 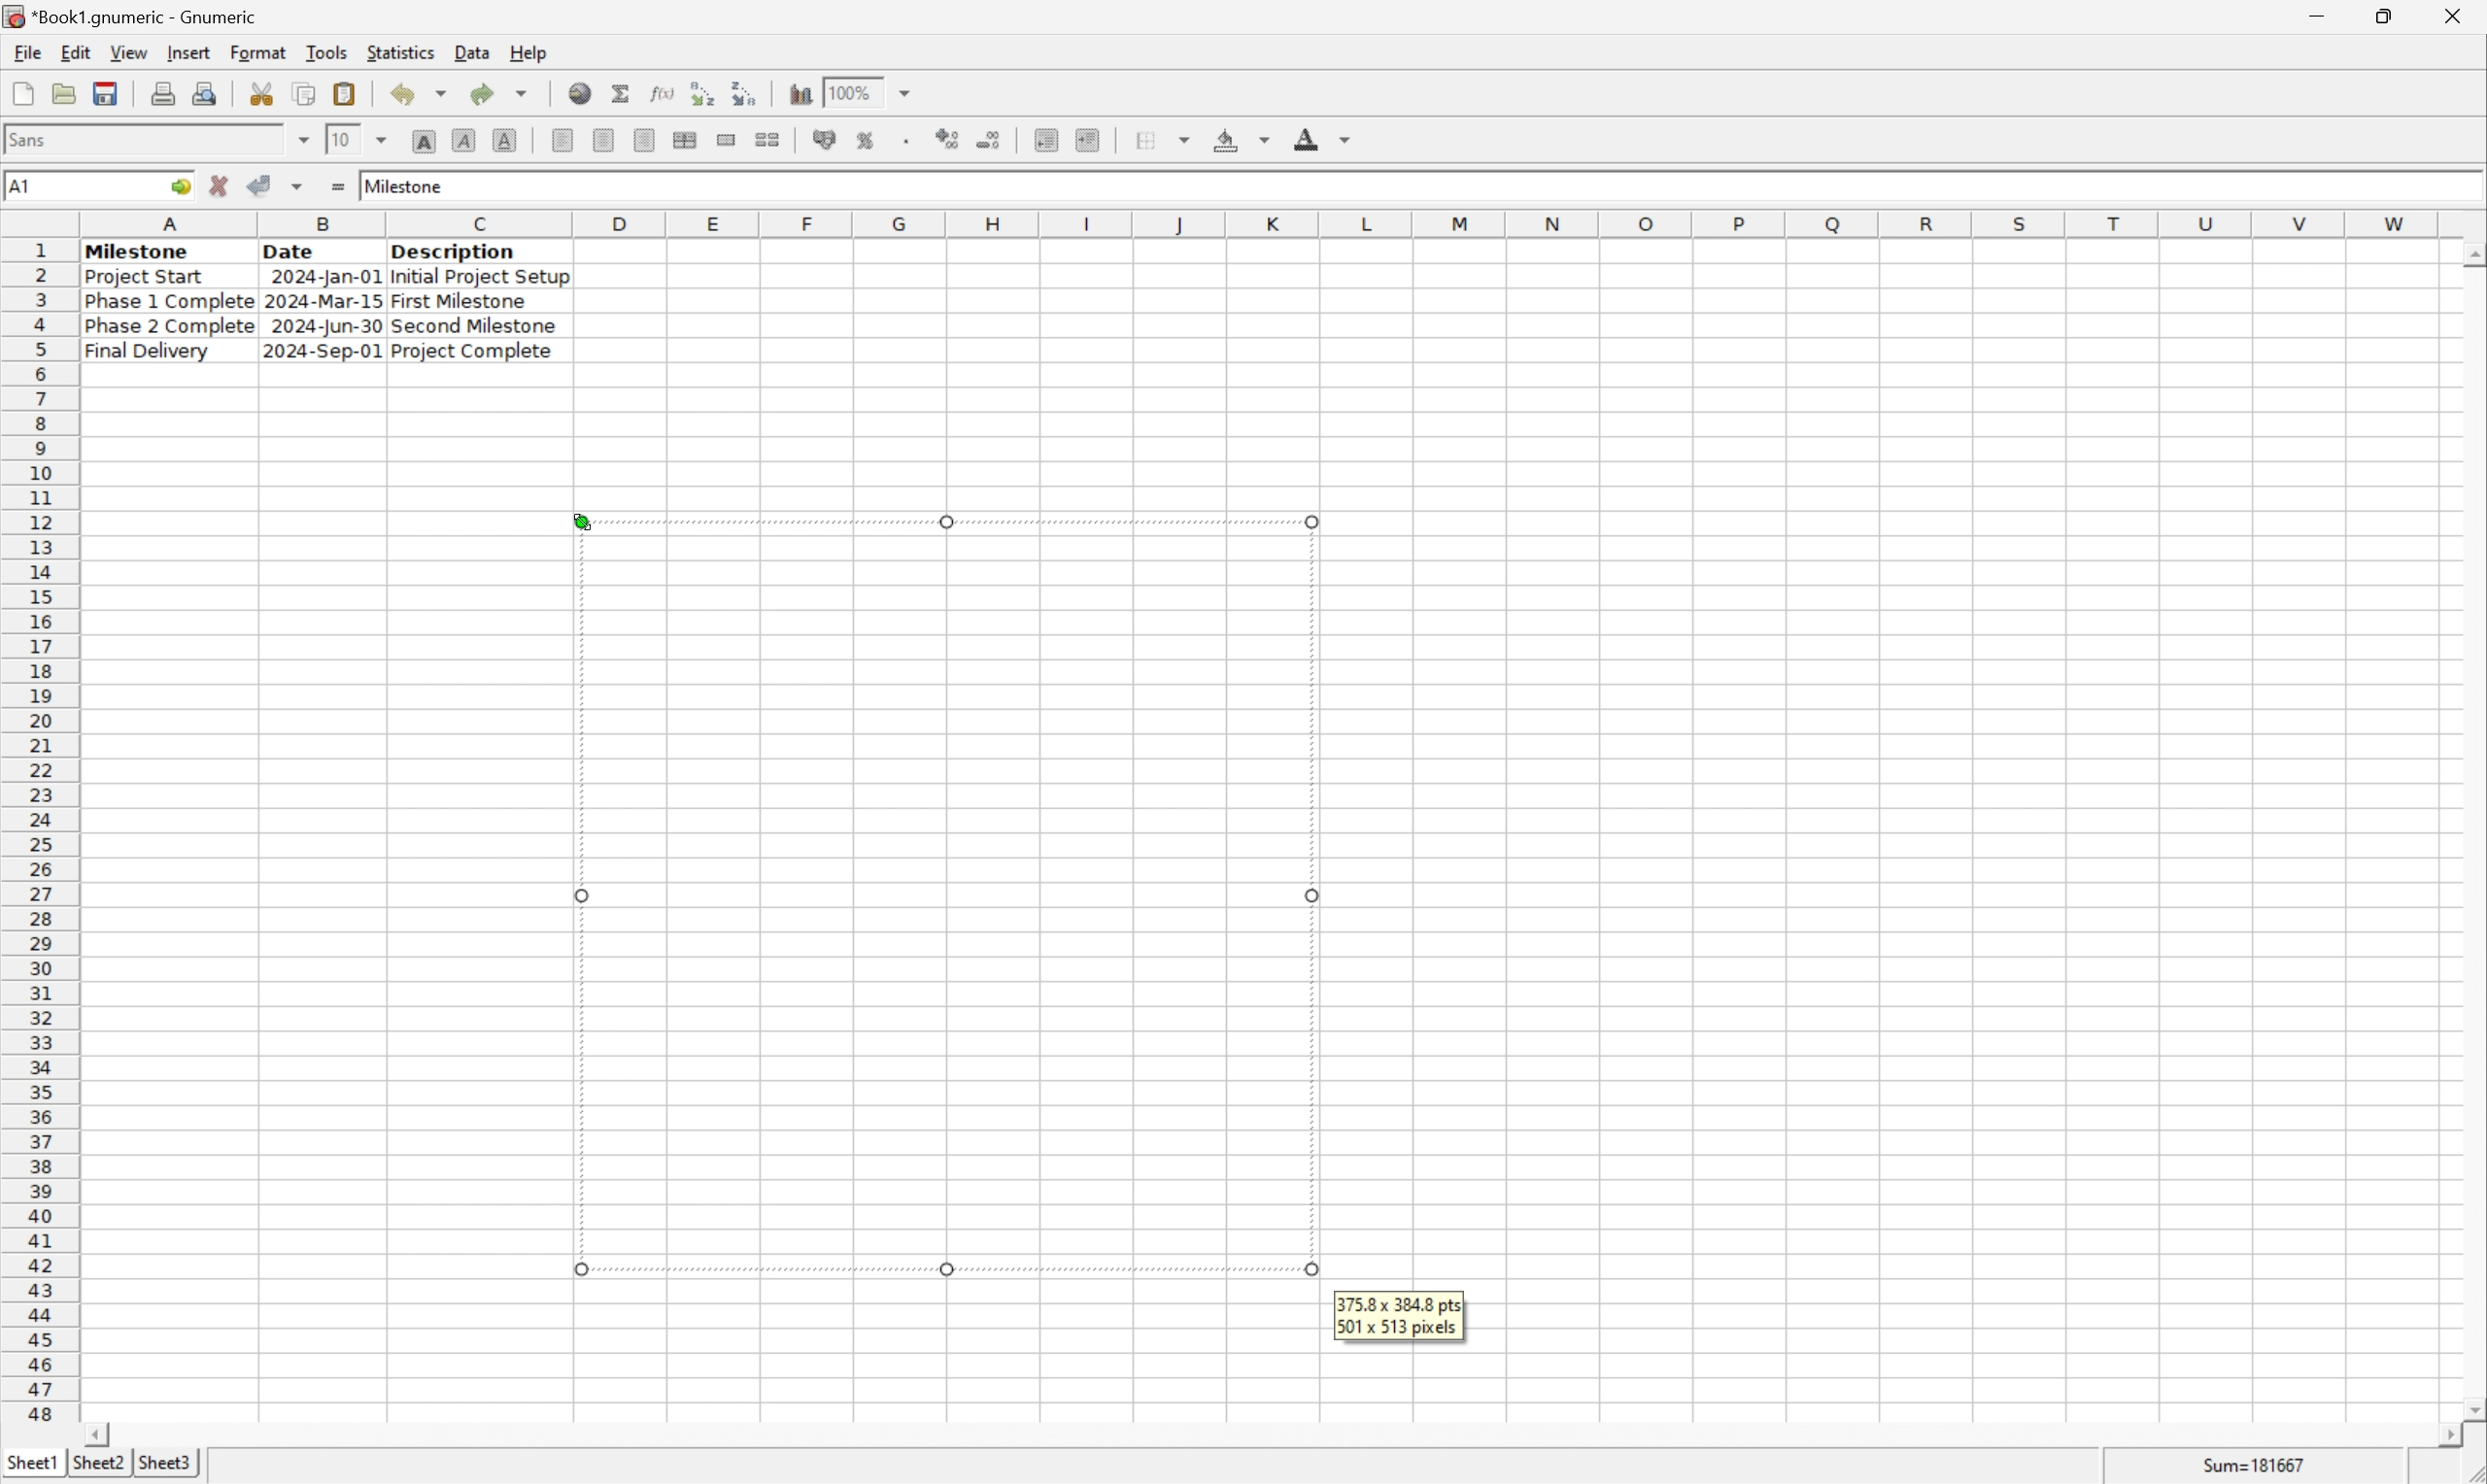 What do you see at coordinates (602, 142) in the screenshot?
I see `center horizontally` at bounding box center [602, 142].